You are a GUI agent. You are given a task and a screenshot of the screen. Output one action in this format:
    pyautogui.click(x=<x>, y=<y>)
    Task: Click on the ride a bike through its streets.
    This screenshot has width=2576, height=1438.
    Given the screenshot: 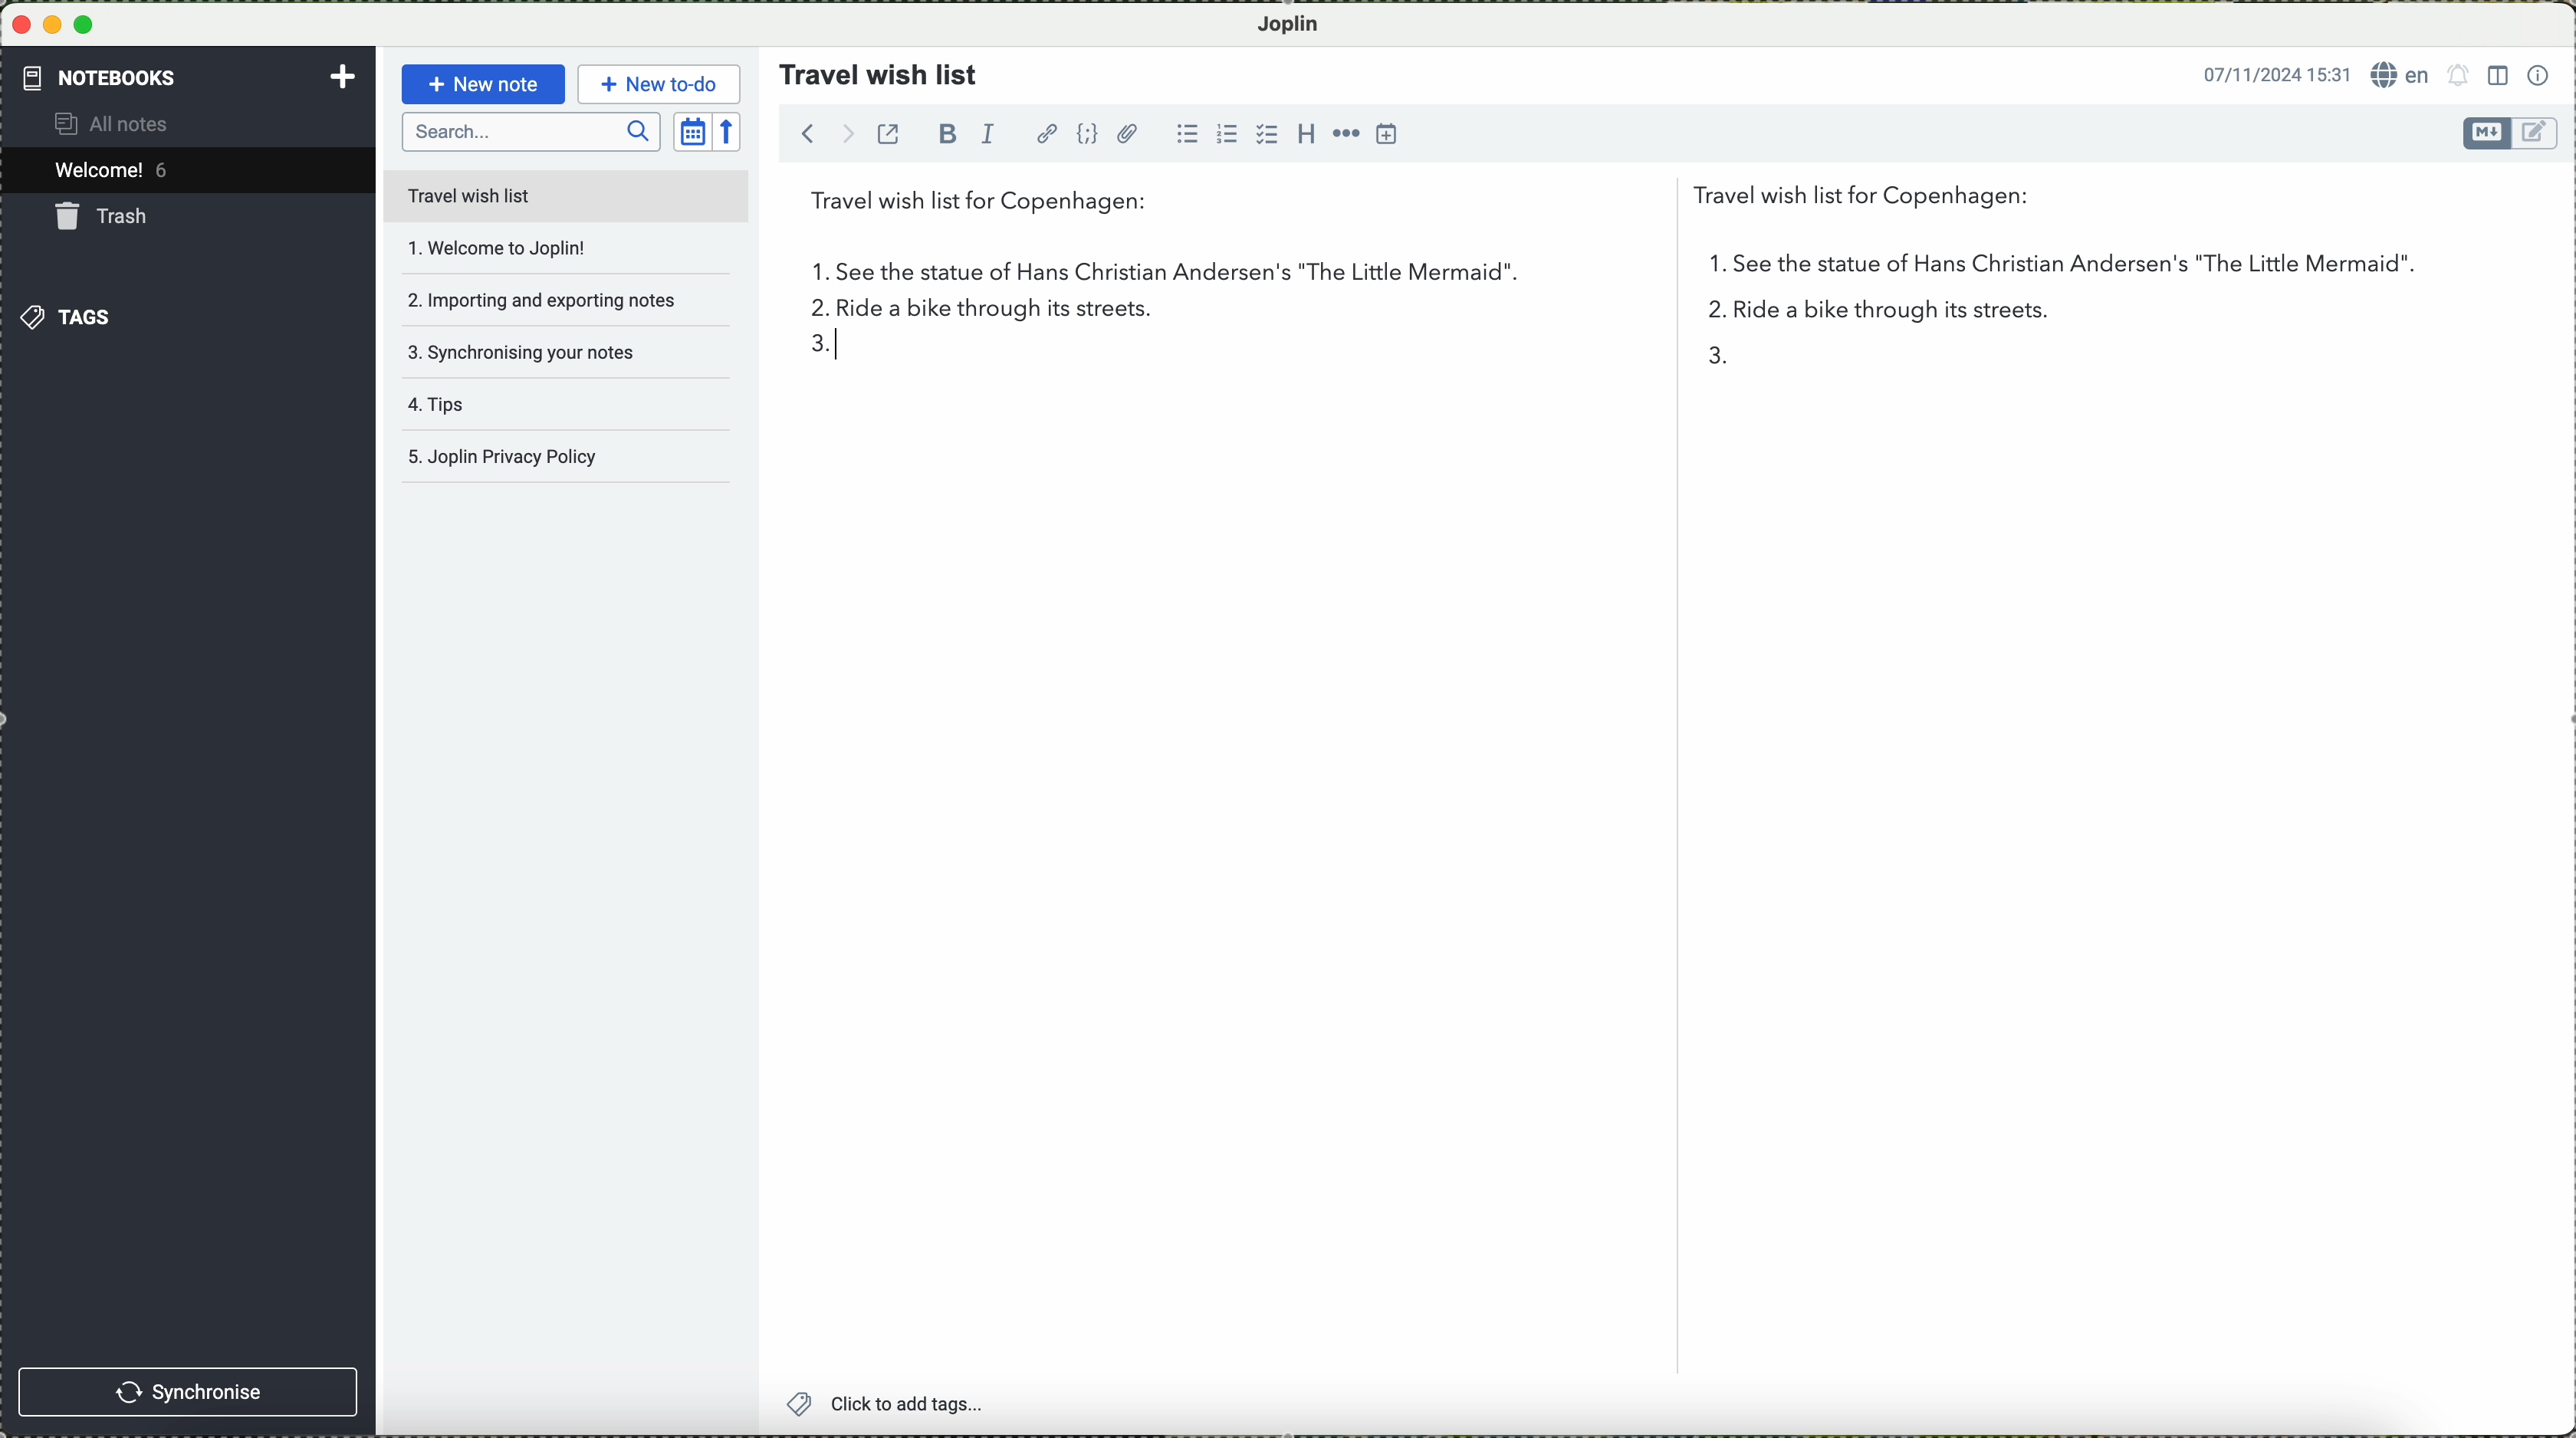 What is the action you would take?
    pyautogui.click(x=980, y=312)
    